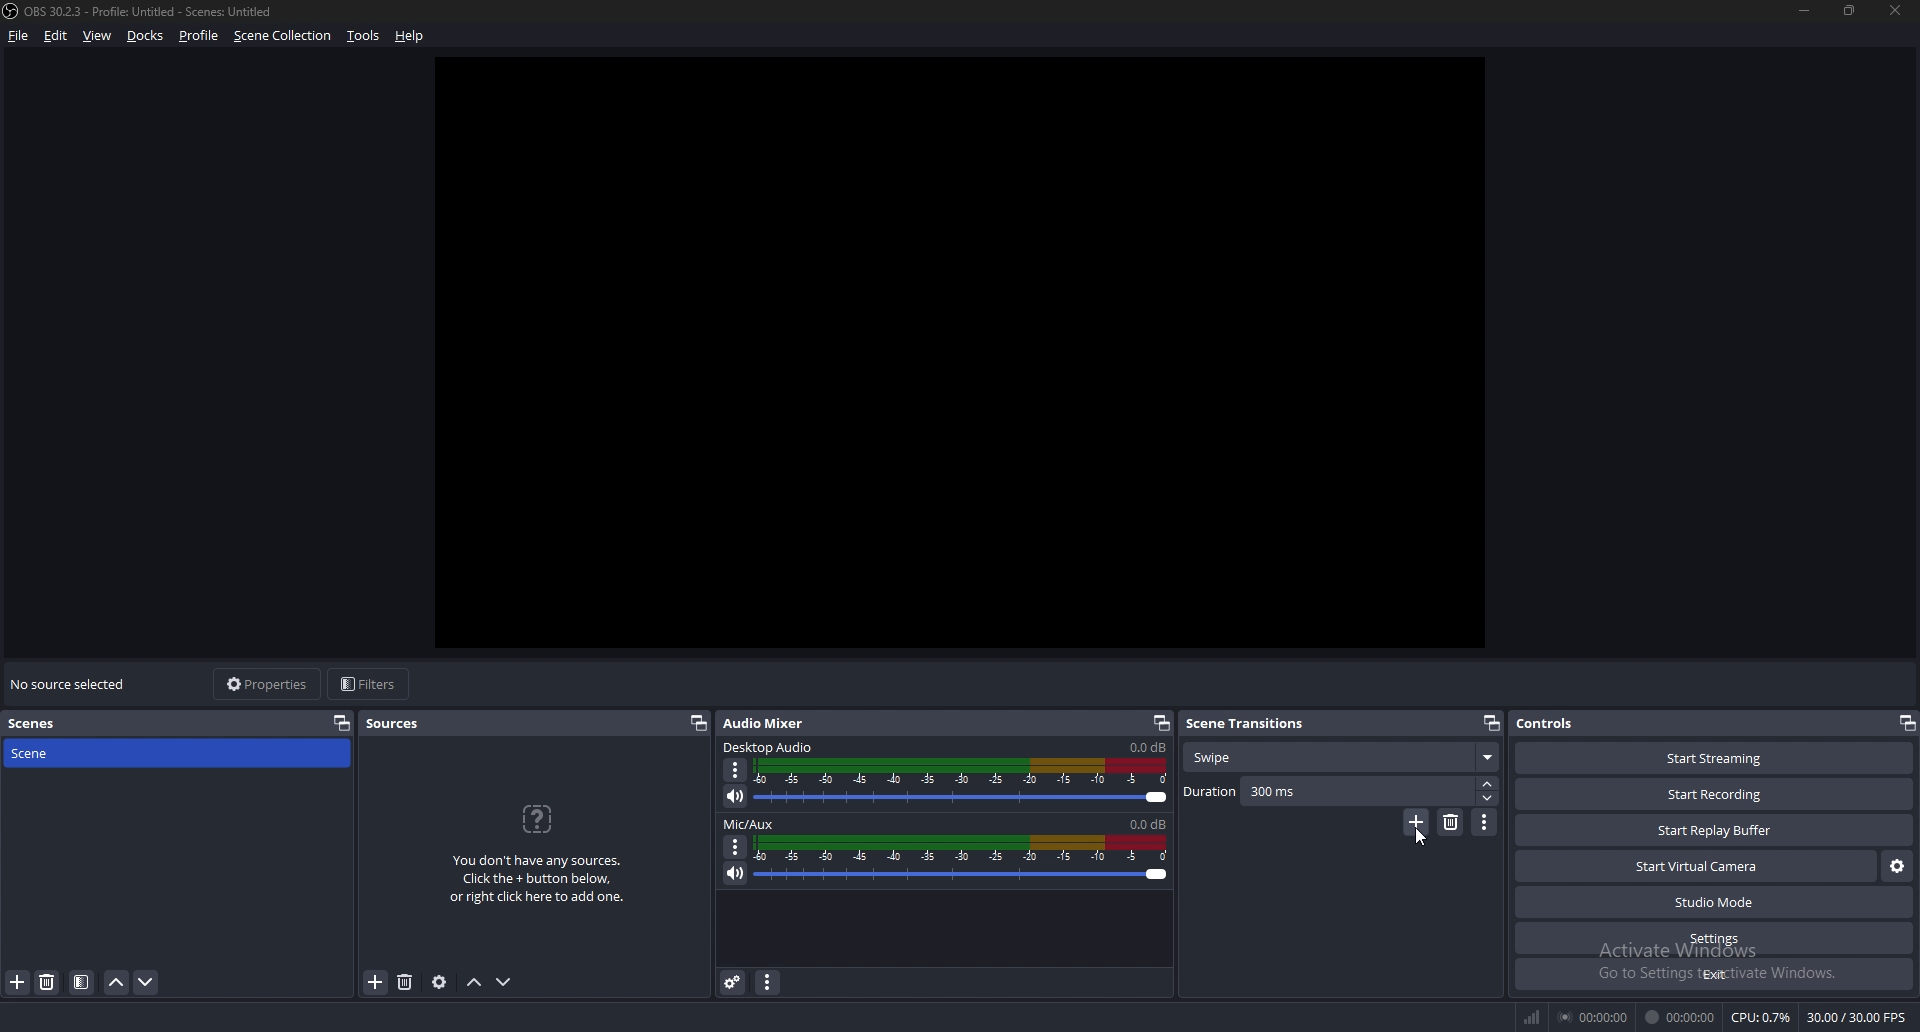  What do you see at coordinates (964, 860) in the screenshot?
I see `volume adjust` at bounding box center [964, 860].